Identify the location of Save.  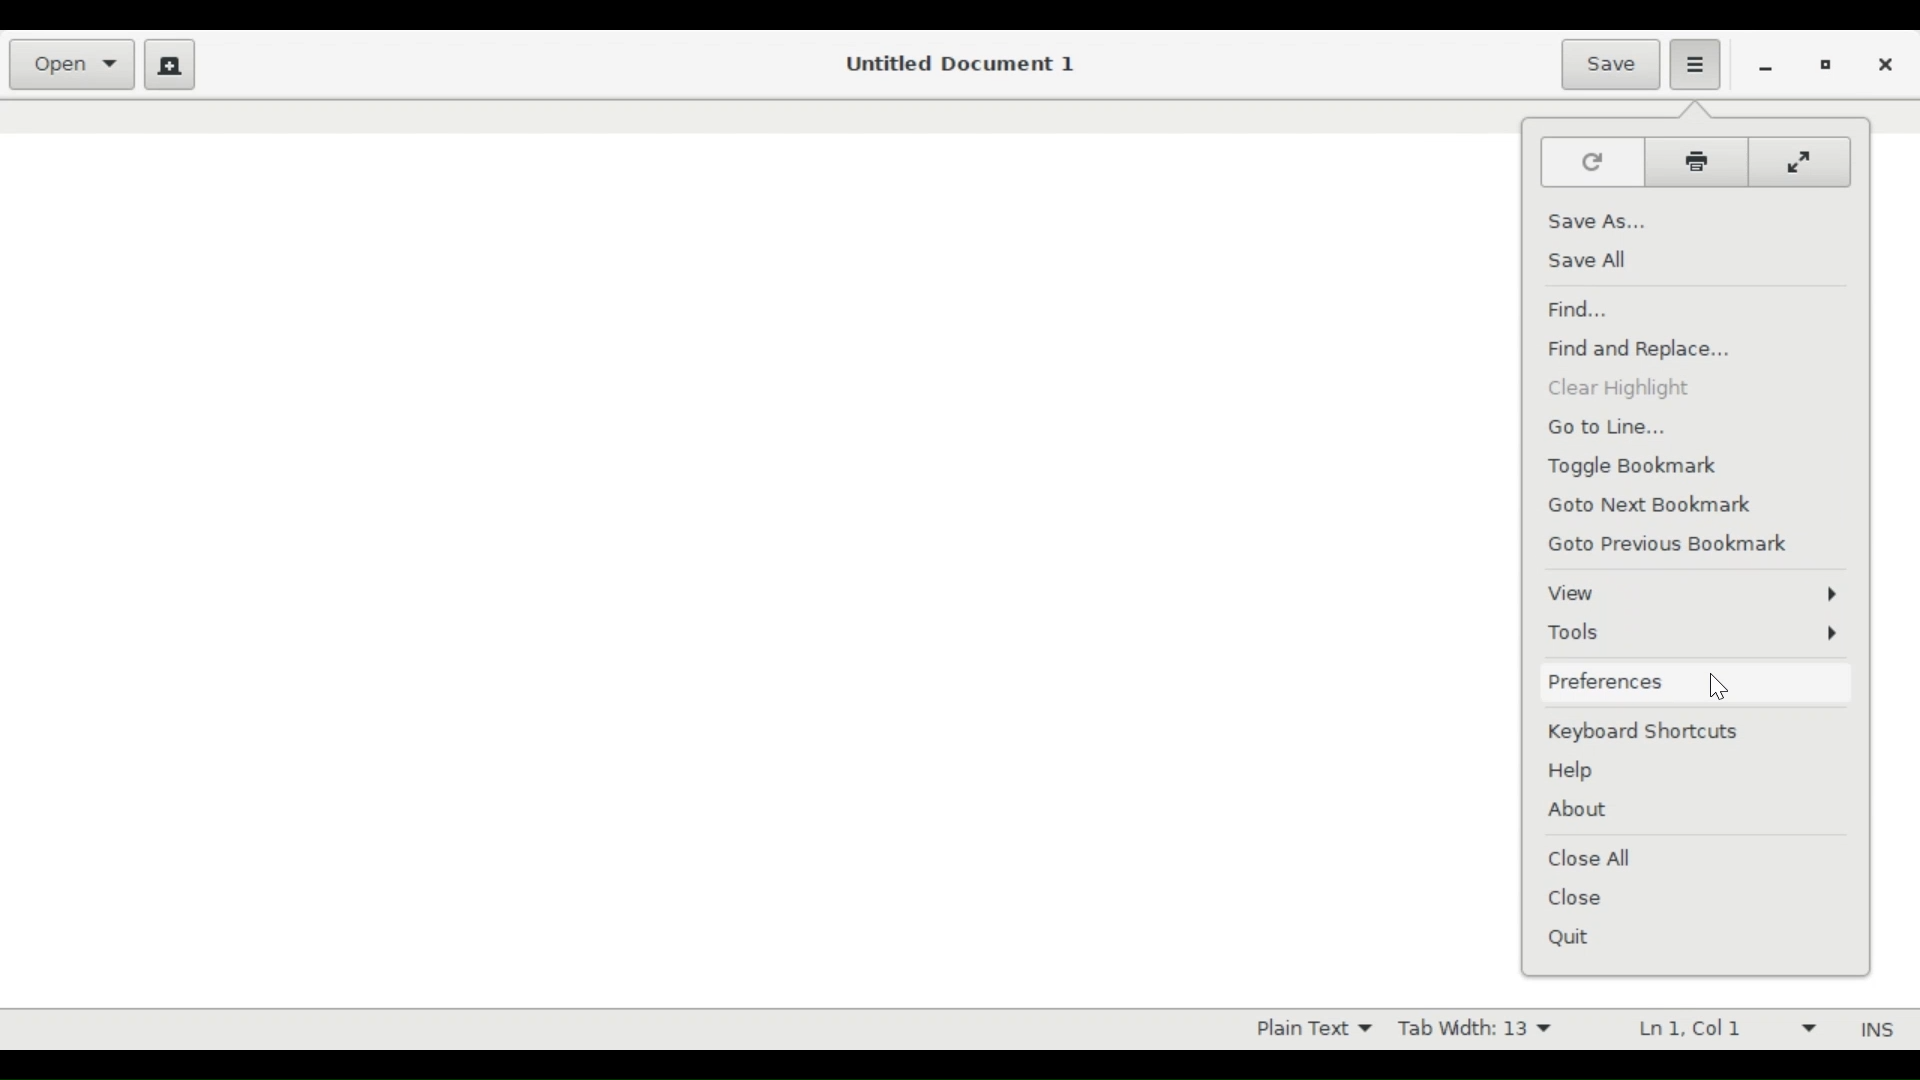
(1609, 64).